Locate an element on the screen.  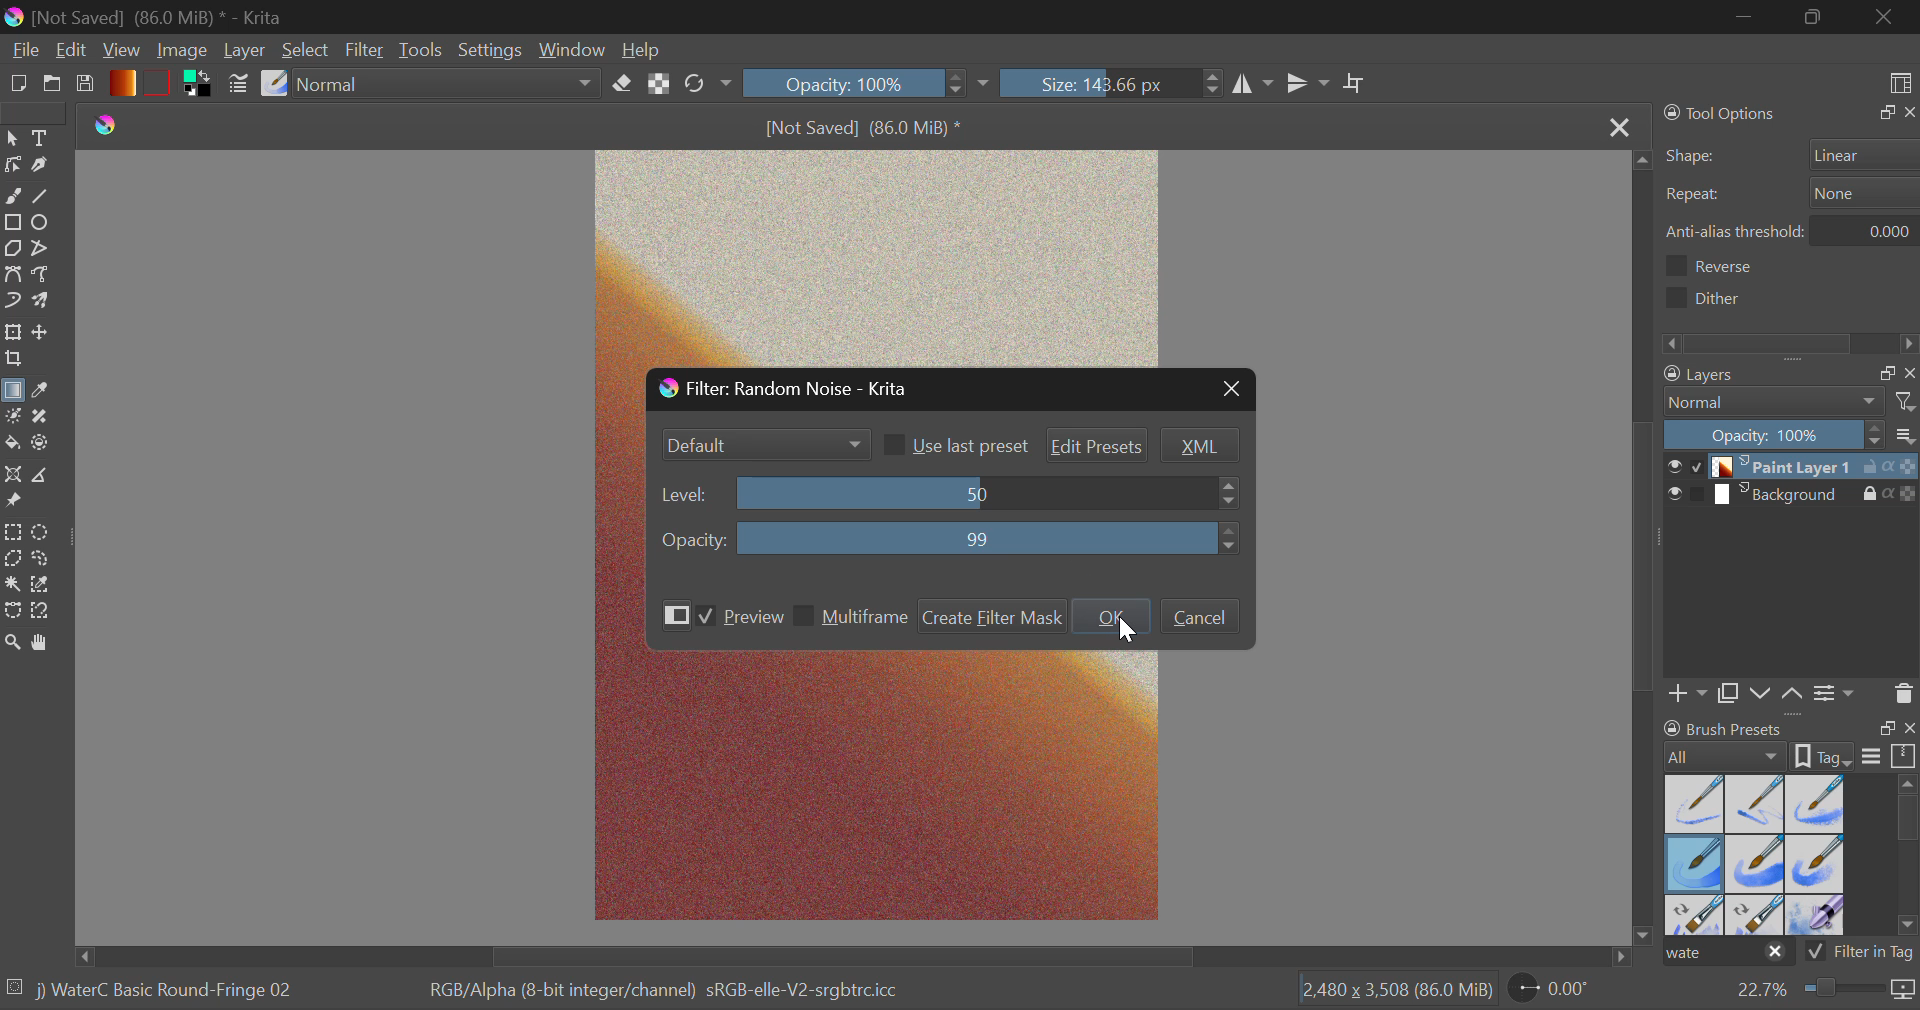
Level is located at coordinates (950, 495).